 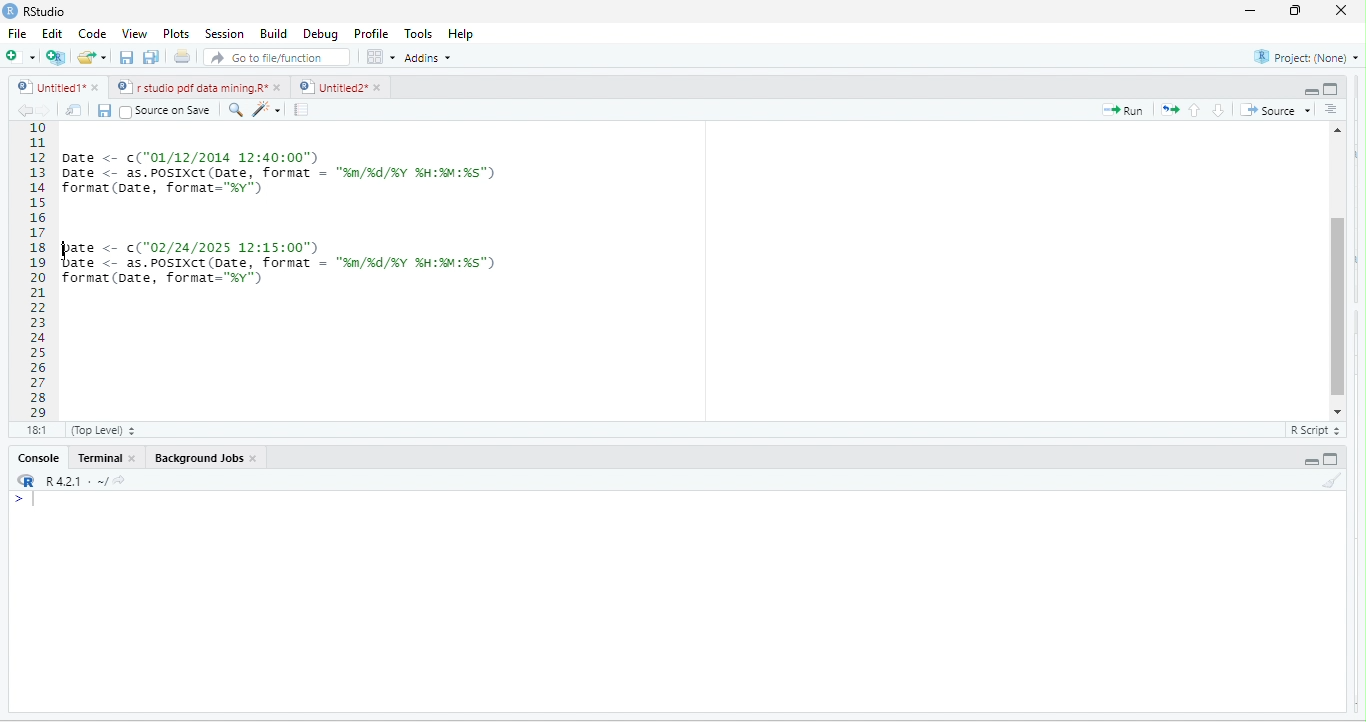 What do you see at coordinates (12, 10) in the screenshot?
I see `rs studio logo` at bounding box center [12, 10].